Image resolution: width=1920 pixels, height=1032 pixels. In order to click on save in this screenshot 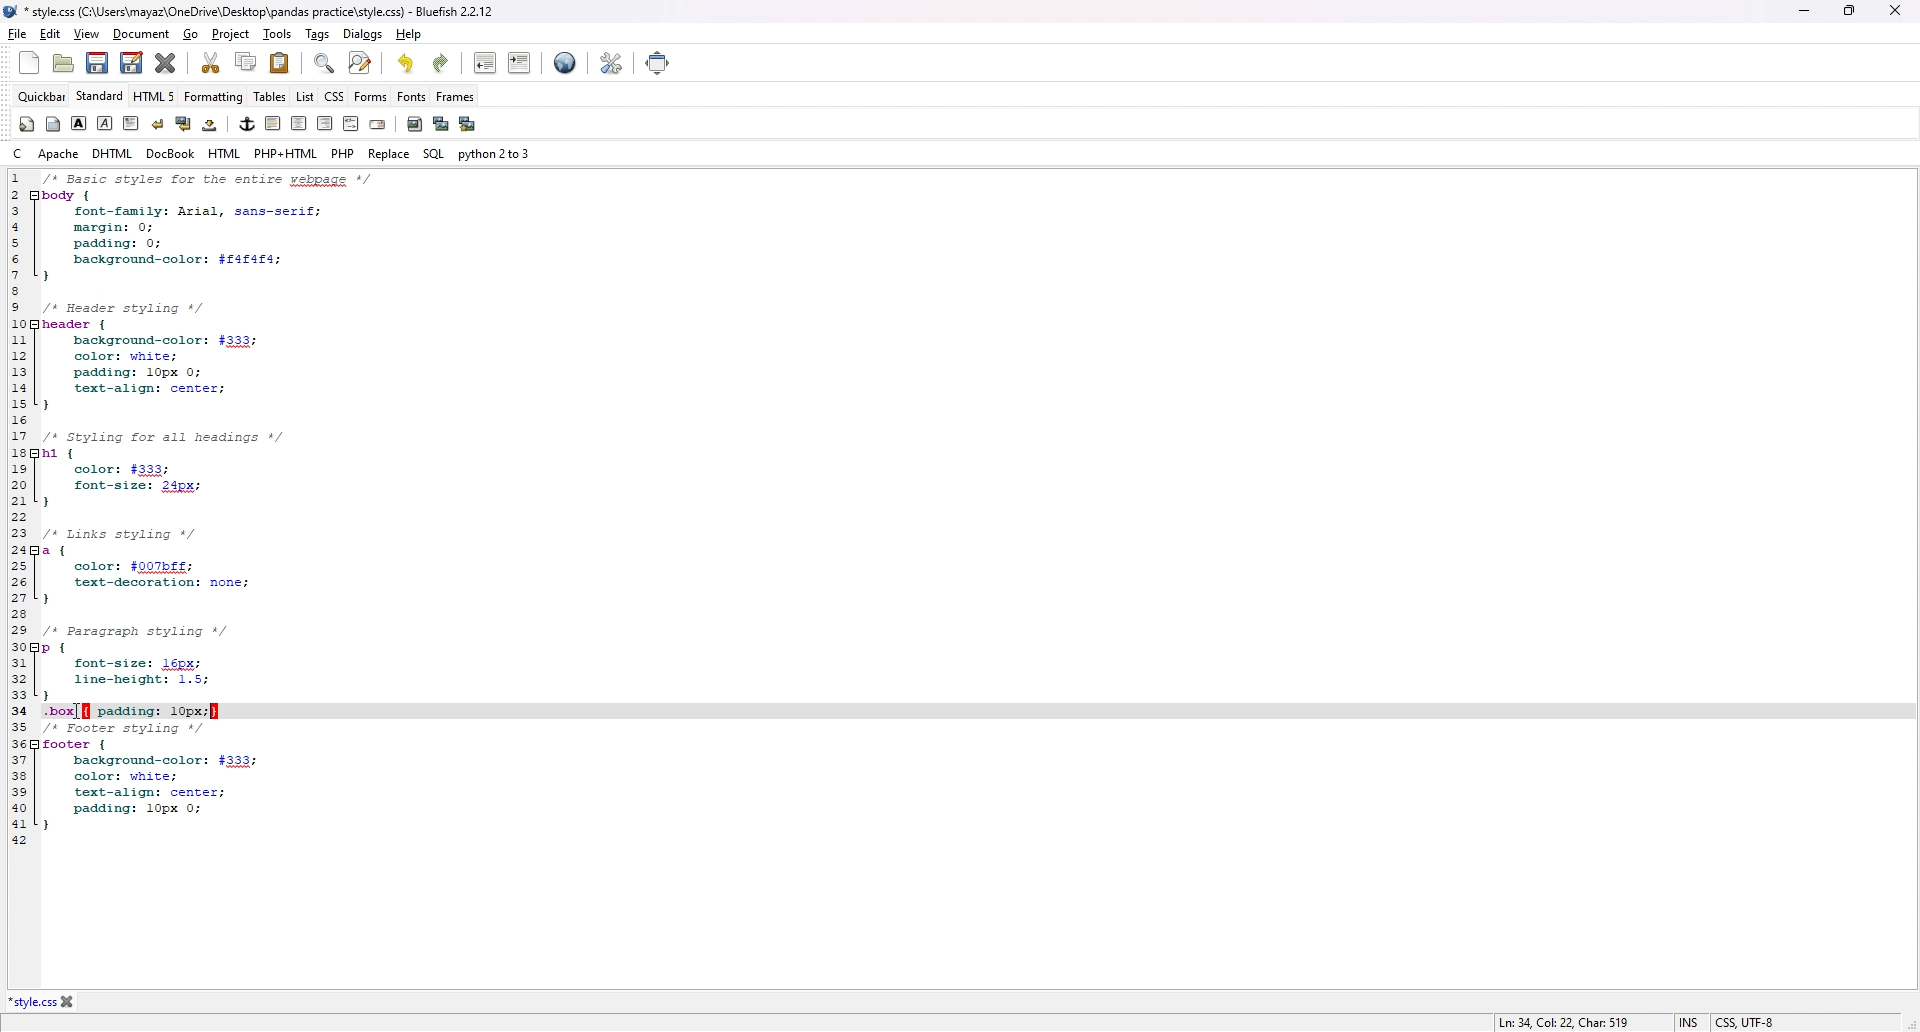, I will do `click(97, 64)`.